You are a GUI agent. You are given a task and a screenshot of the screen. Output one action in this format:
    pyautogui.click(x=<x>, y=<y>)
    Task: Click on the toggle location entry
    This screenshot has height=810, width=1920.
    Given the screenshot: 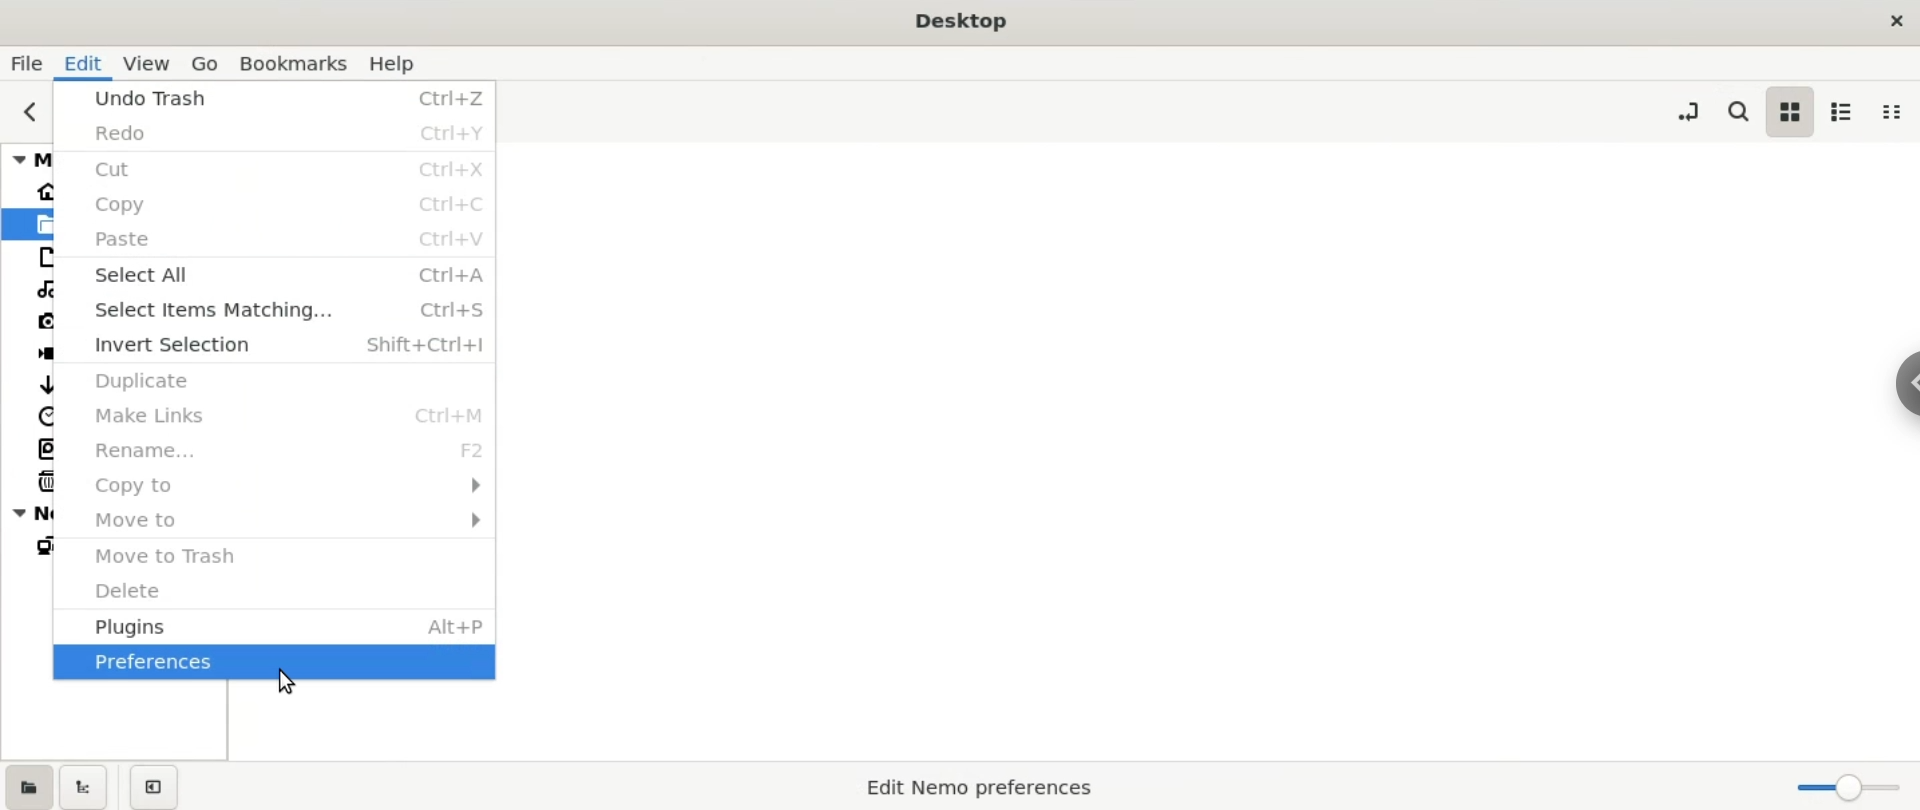 What is the action you would take?
    pyautogui.click(x=1694, y=114)
    